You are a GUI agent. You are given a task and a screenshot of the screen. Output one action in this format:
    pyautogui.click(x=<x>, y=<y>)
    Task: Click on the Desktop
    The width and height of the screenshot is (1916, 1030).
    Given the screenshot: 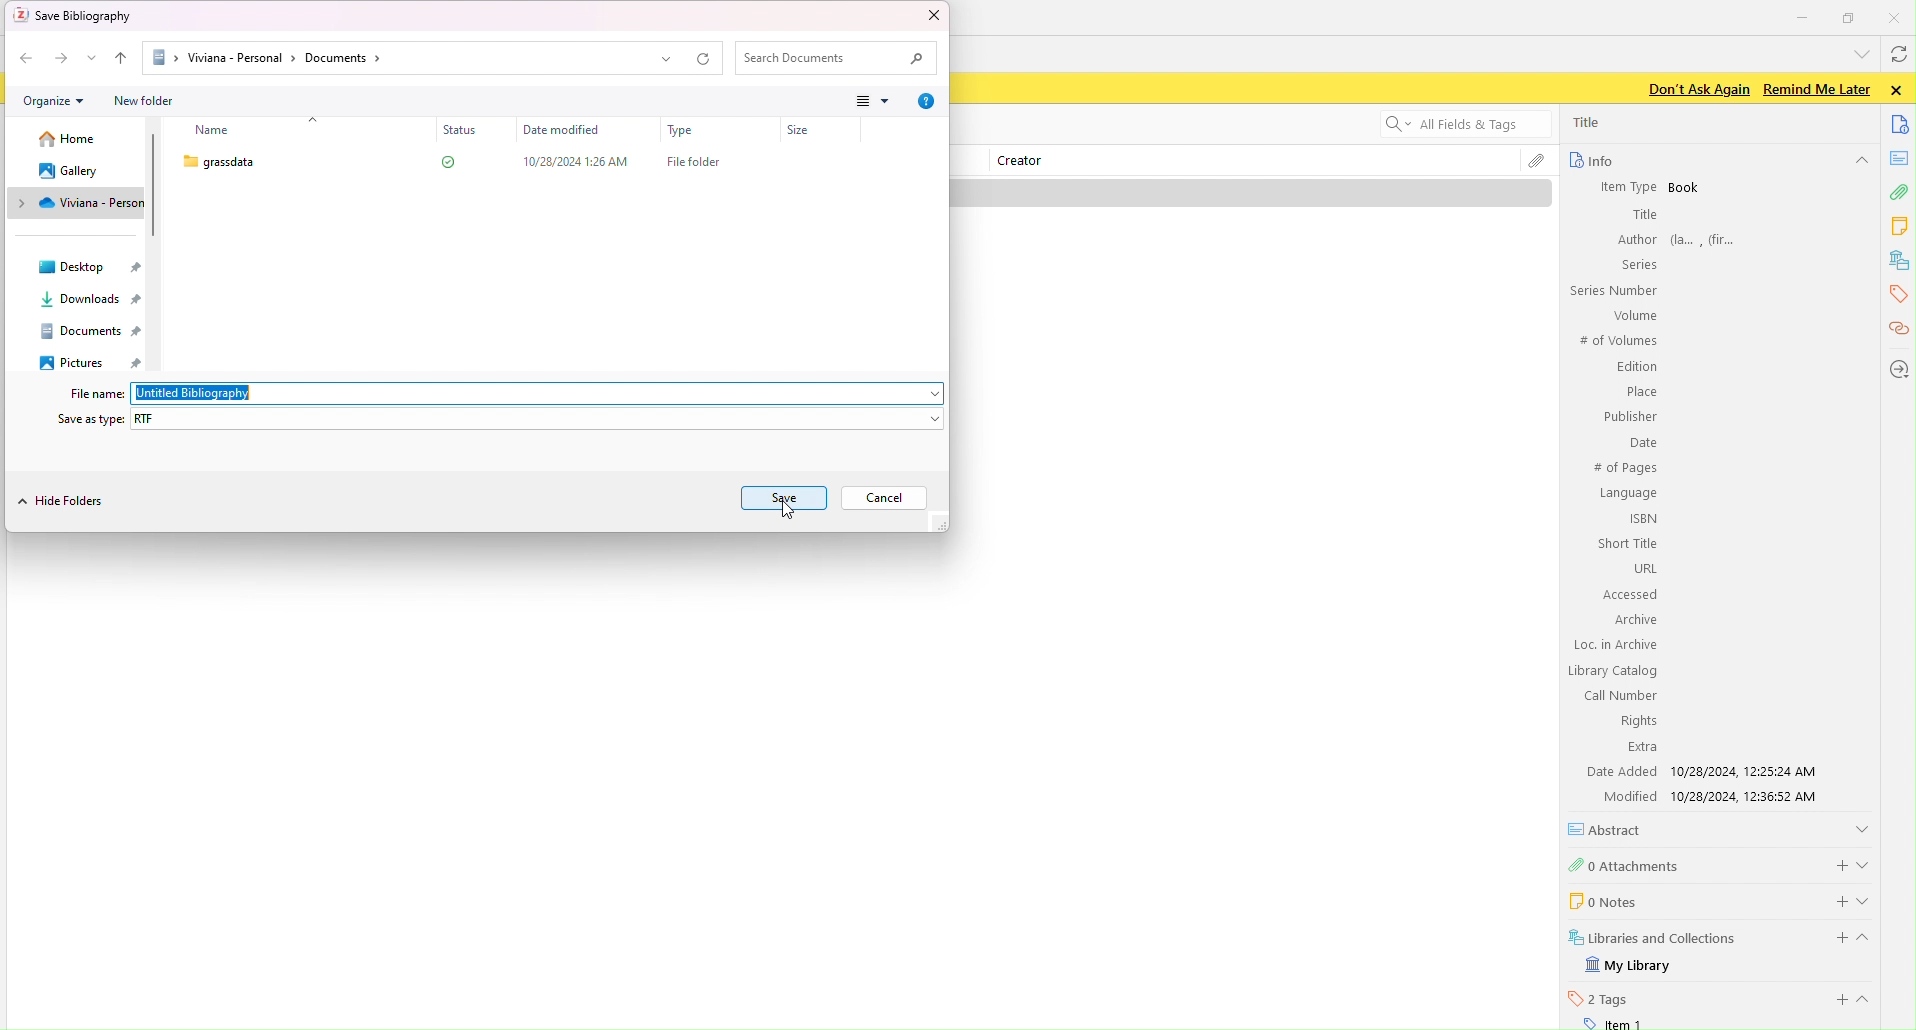 What is the action you would take?
    pyautogui.click(x=83, y=268)
    